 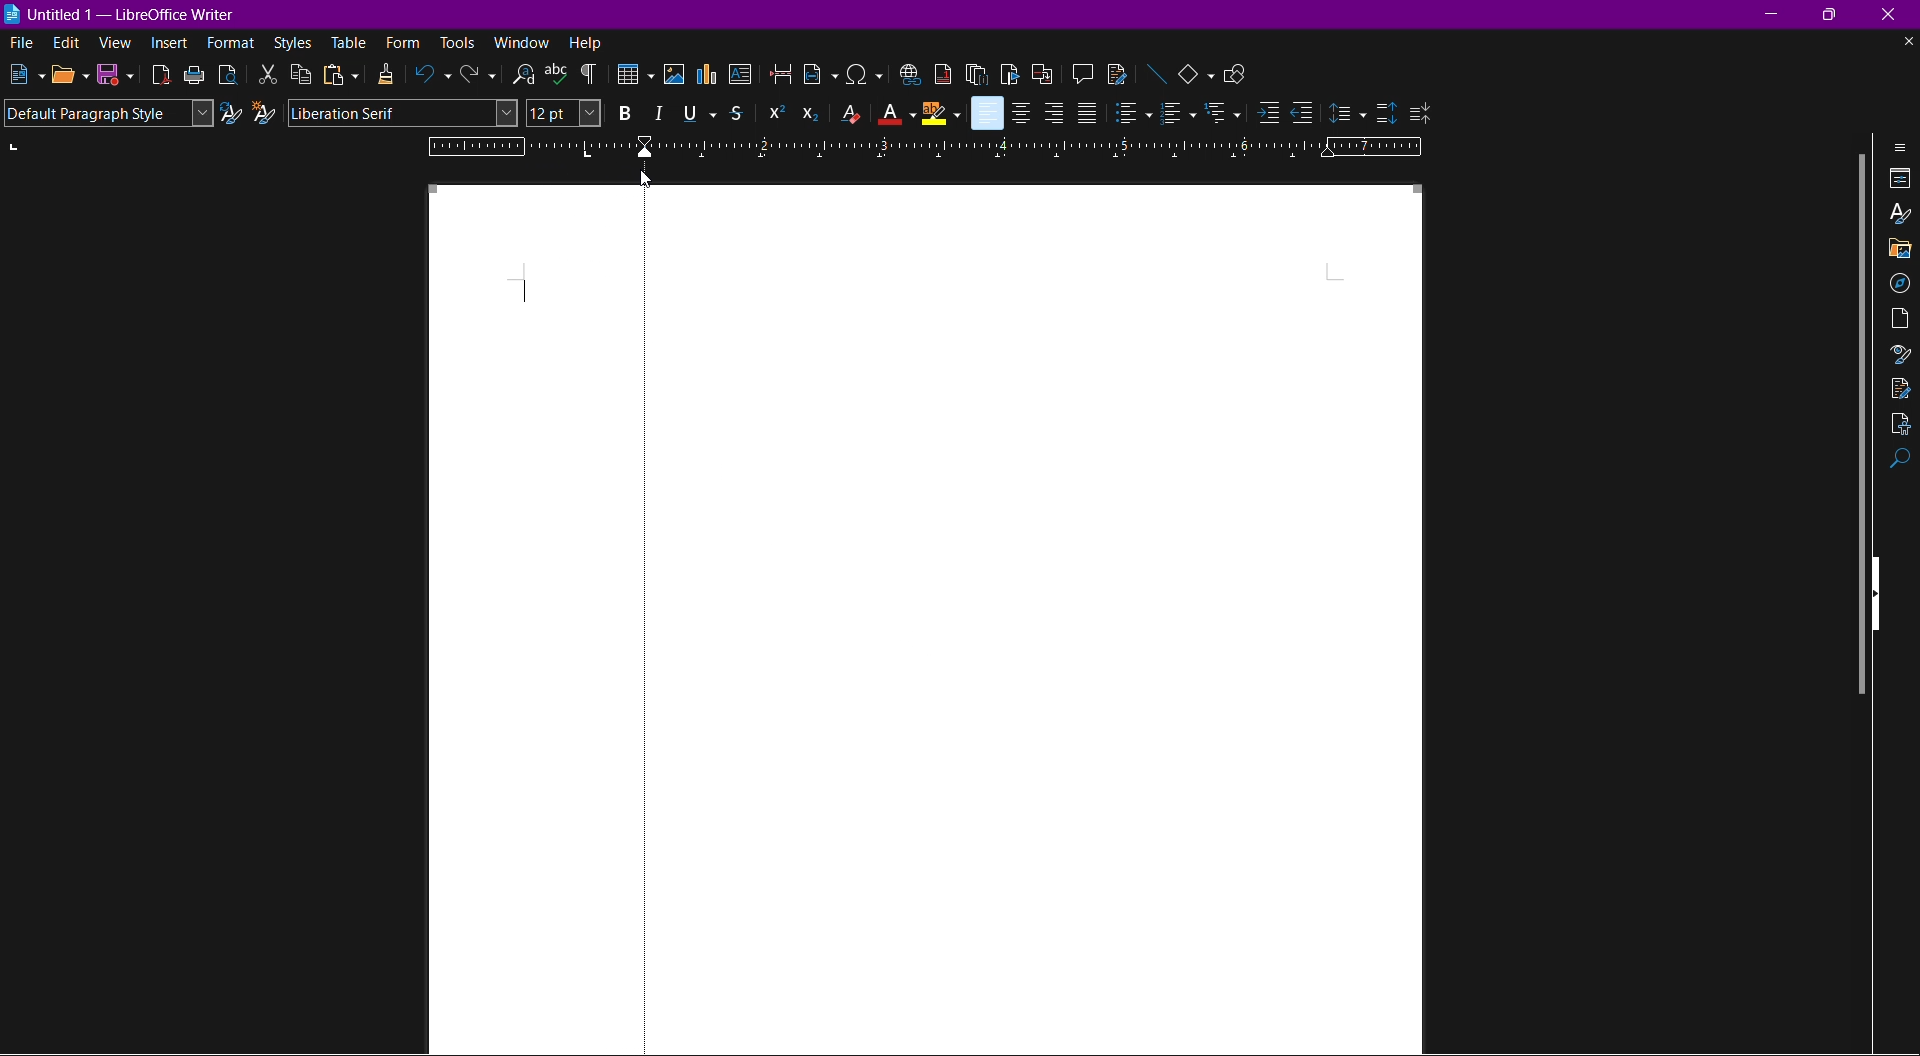 What do you see at coordinates (983, 622) in the screenshot?
I see `Page` at bounding box center [983, 622].